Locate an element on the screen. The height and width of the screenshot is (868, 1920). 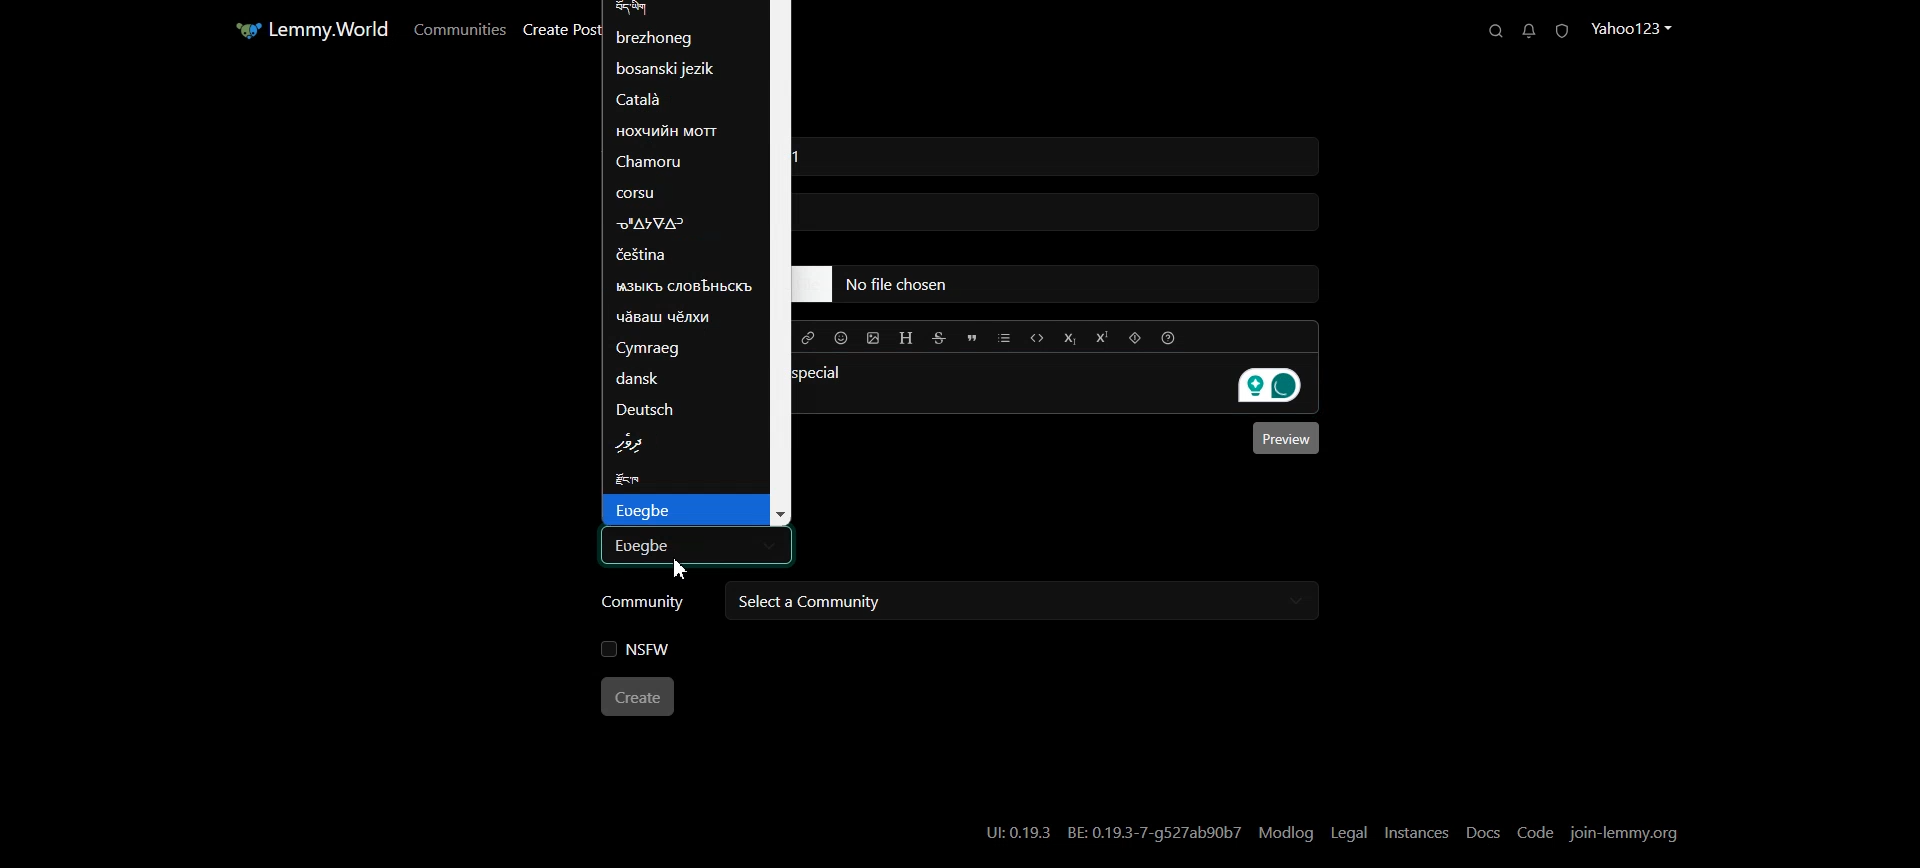
Code is located at coordinates (1038, 337).